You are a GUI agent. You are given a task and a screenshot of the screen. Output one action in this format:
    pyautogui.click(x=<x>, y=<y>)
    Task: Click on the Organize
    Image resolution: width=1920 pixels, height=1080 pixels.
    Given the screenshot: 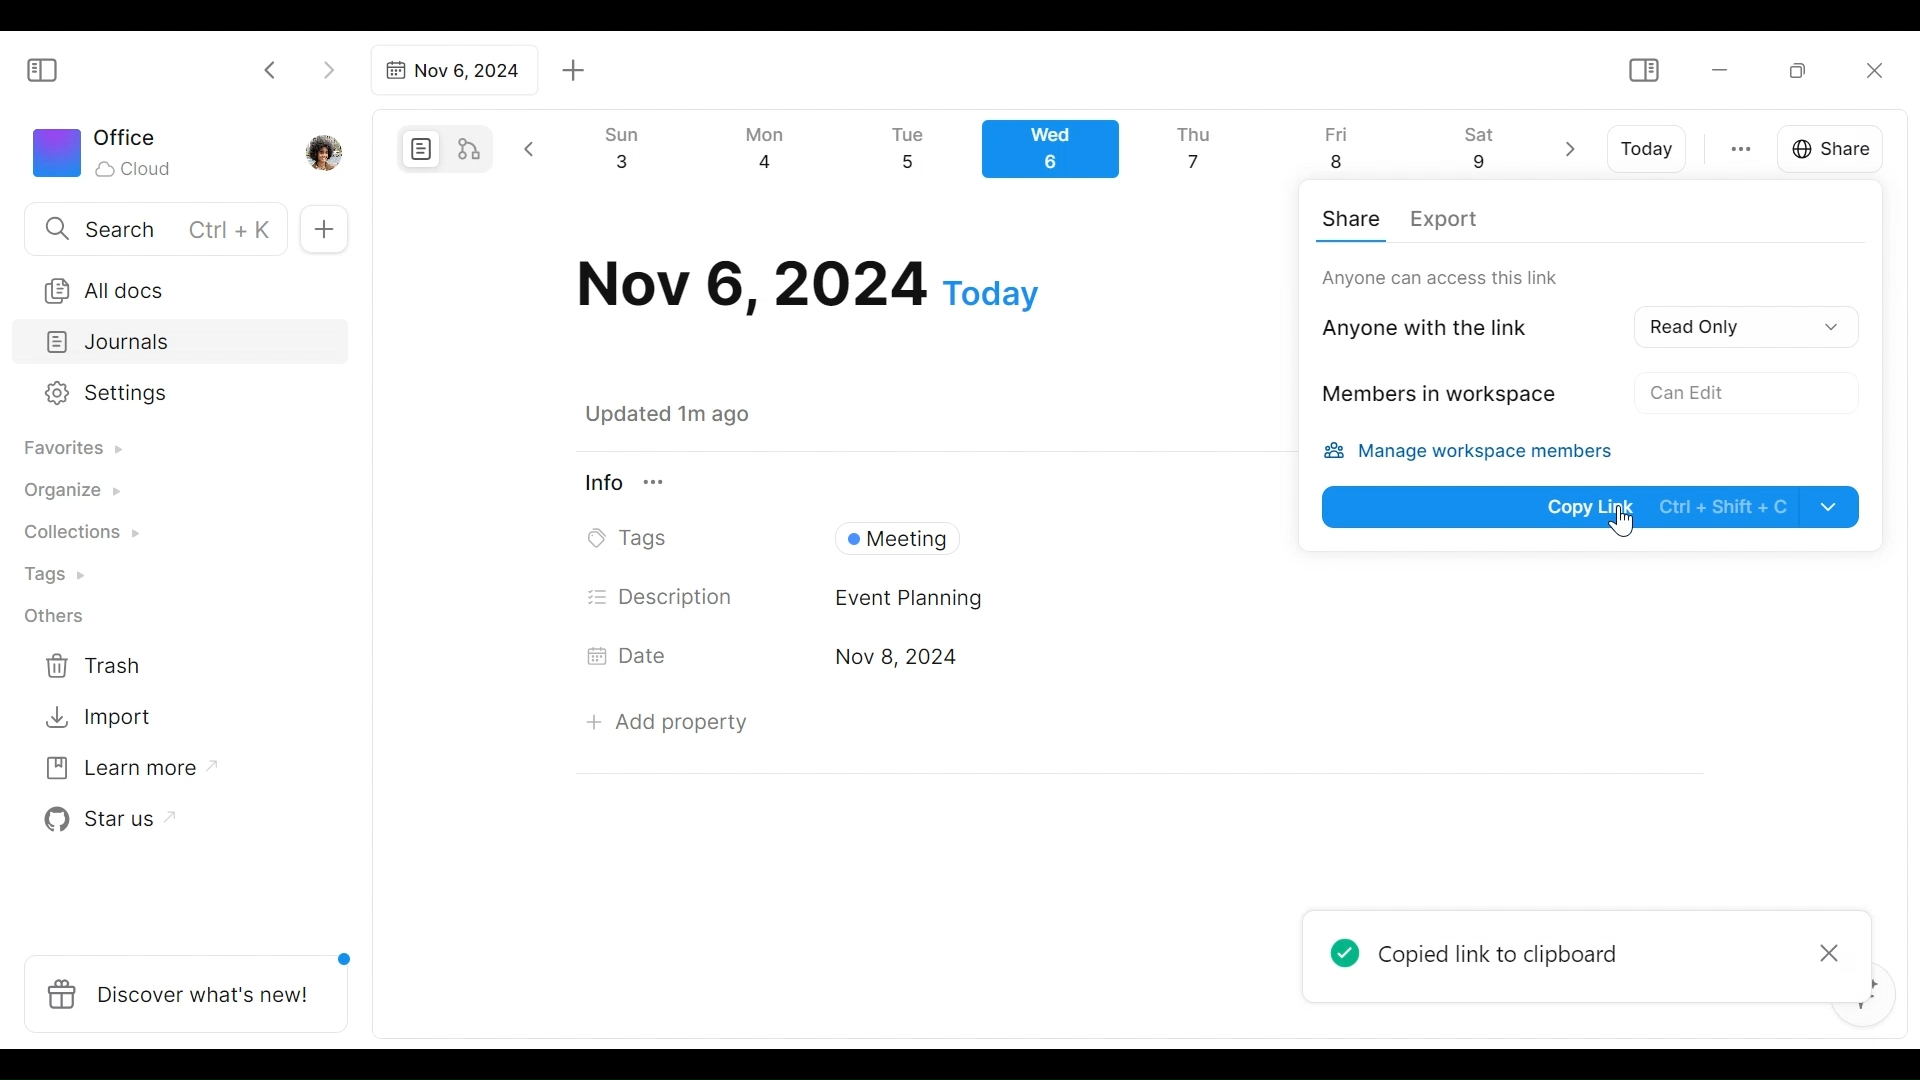 What is the action you would take?
    pyautogui.click(x=70, y=492)
    